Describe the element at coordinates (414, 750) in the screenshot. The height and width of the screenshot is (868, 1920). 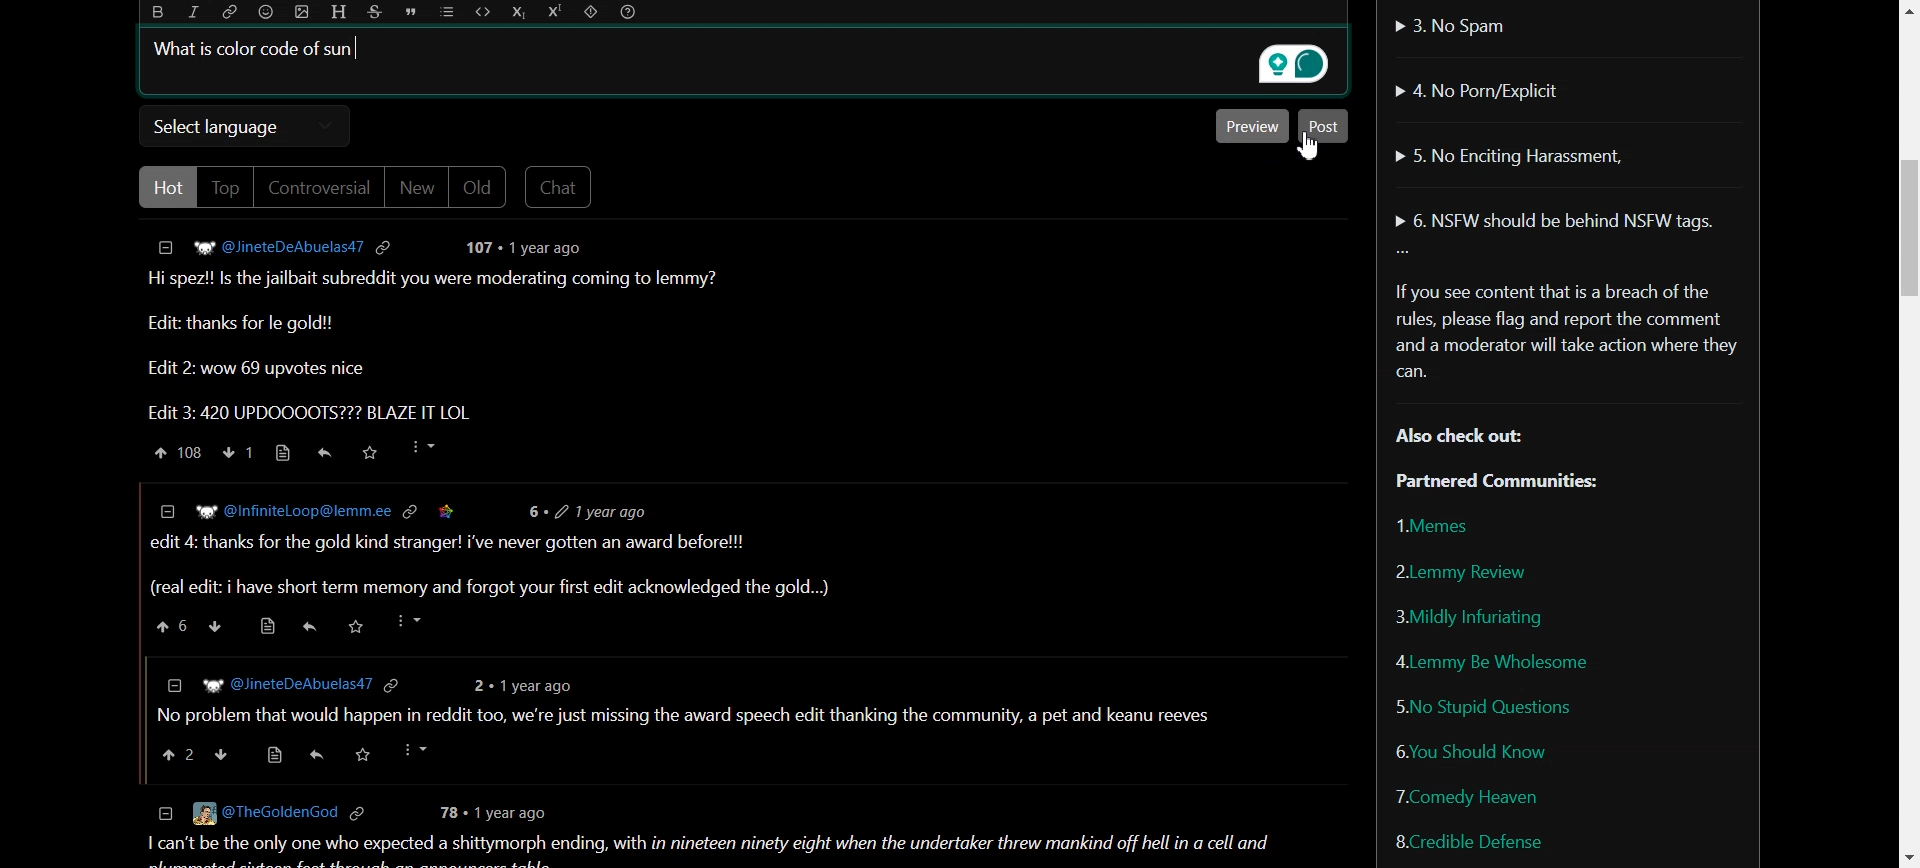
I see `more` at that location.